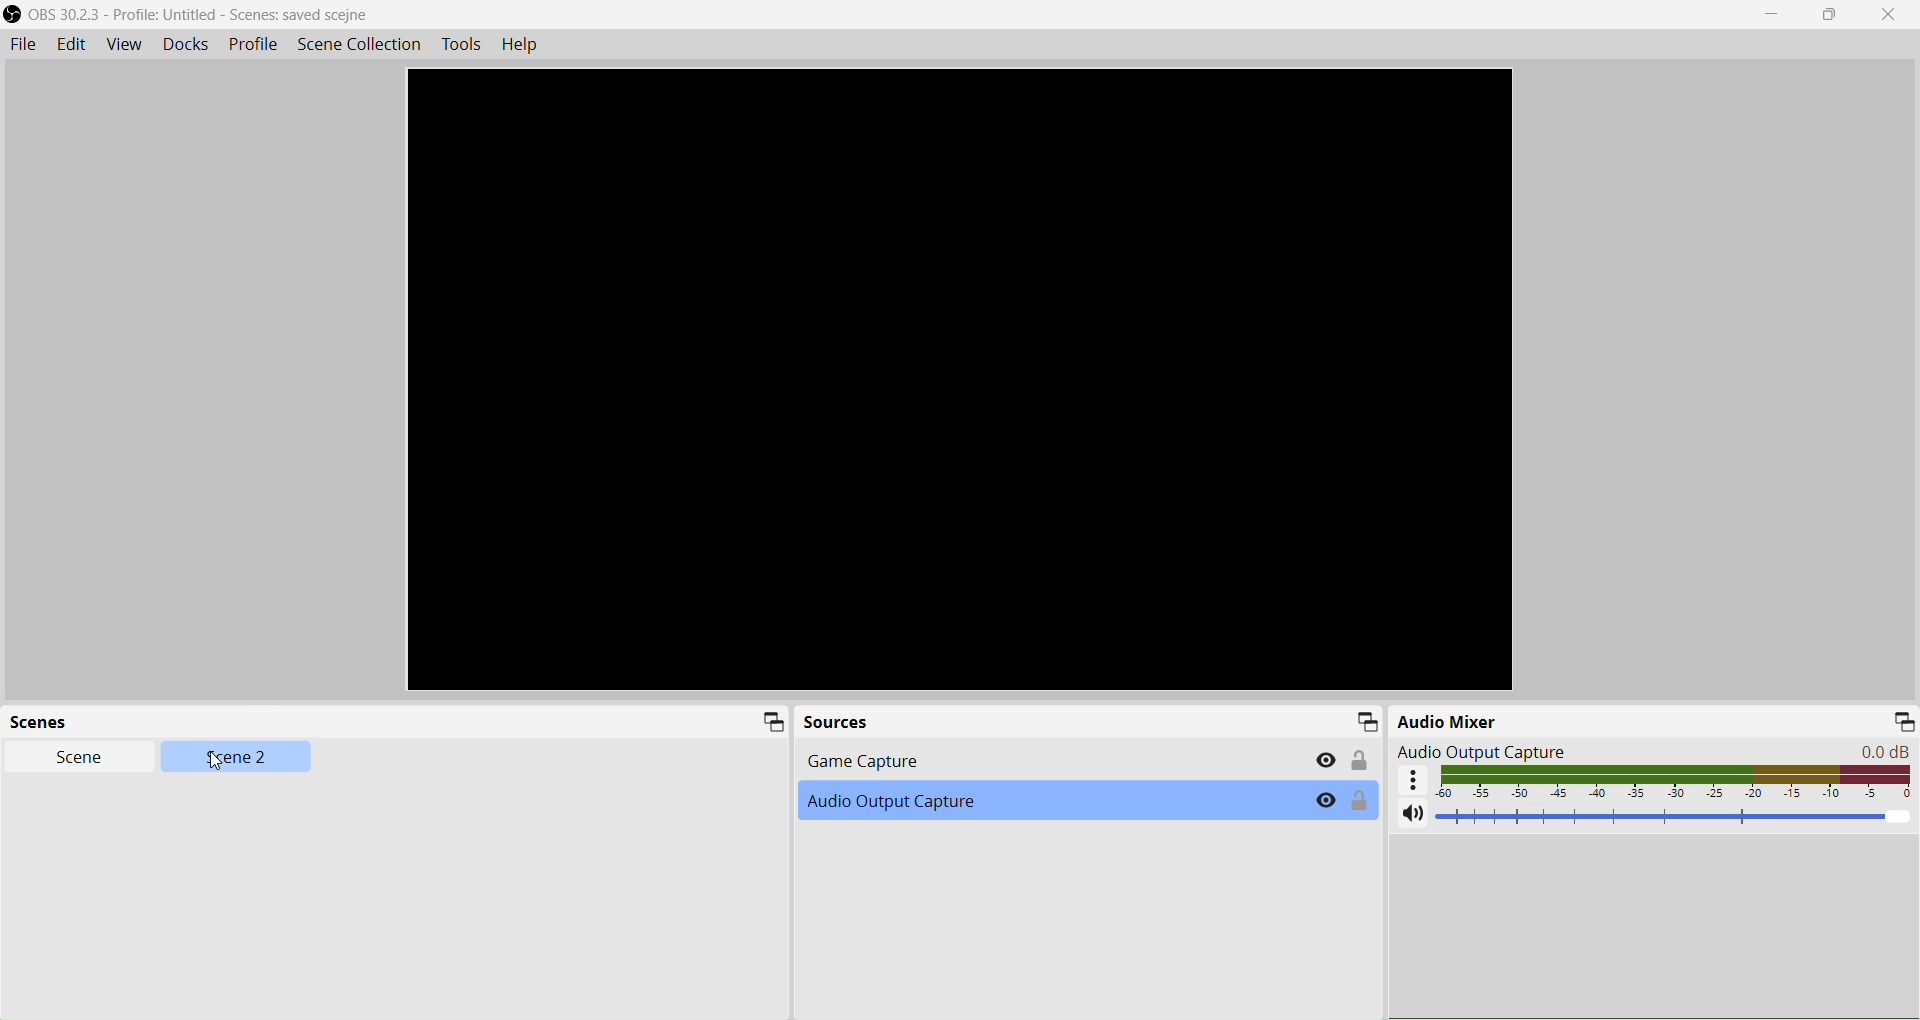 The height and width of the screenshot is (1020, 1920). Describe the element at coordinates (1328, 760) in the screenshot. I see `Eye` at that location.